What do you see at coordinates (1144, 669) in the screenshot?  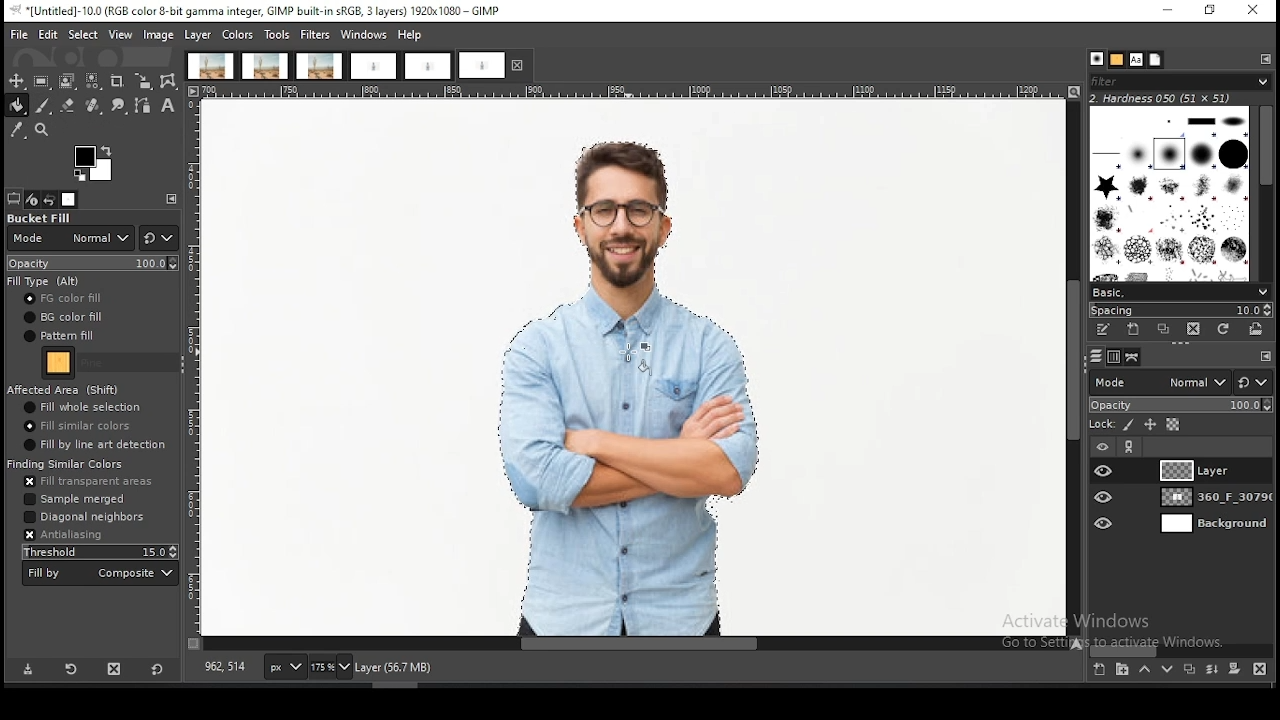 I see `move layer one step up` at bounding box center [1144, 669].